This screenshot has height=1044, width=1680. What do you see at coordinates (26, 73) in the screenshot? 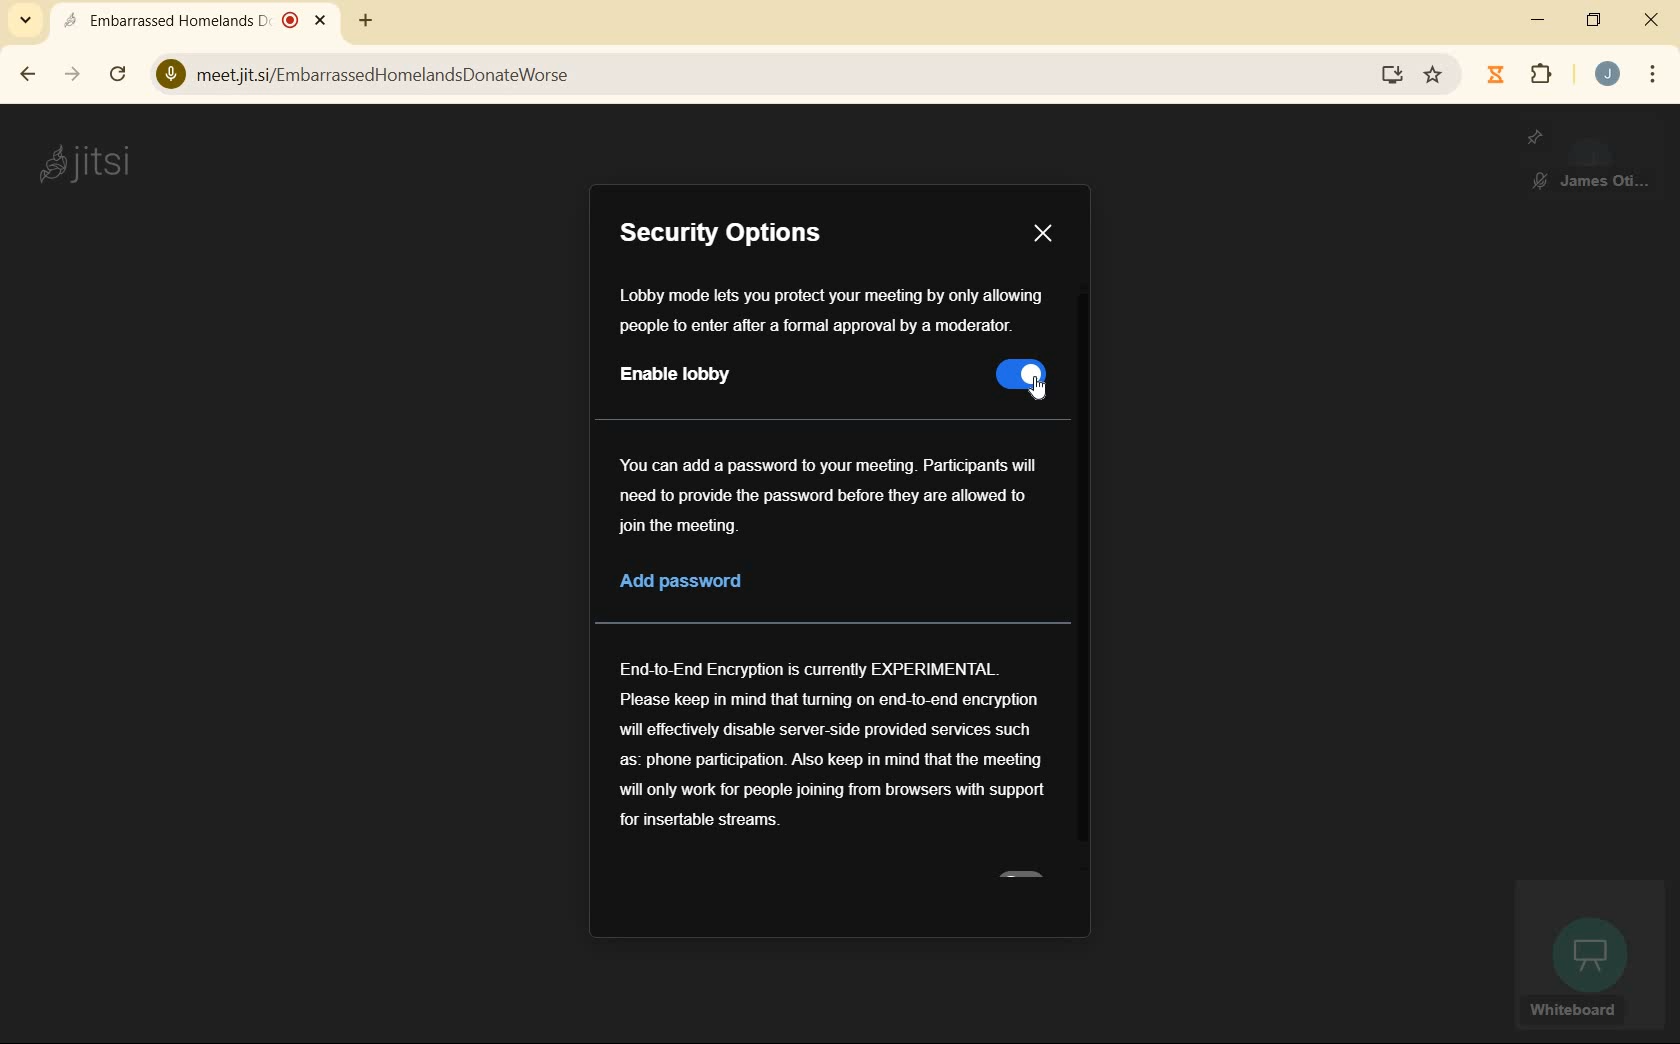
I see `back` at bounding box center [26, 73].